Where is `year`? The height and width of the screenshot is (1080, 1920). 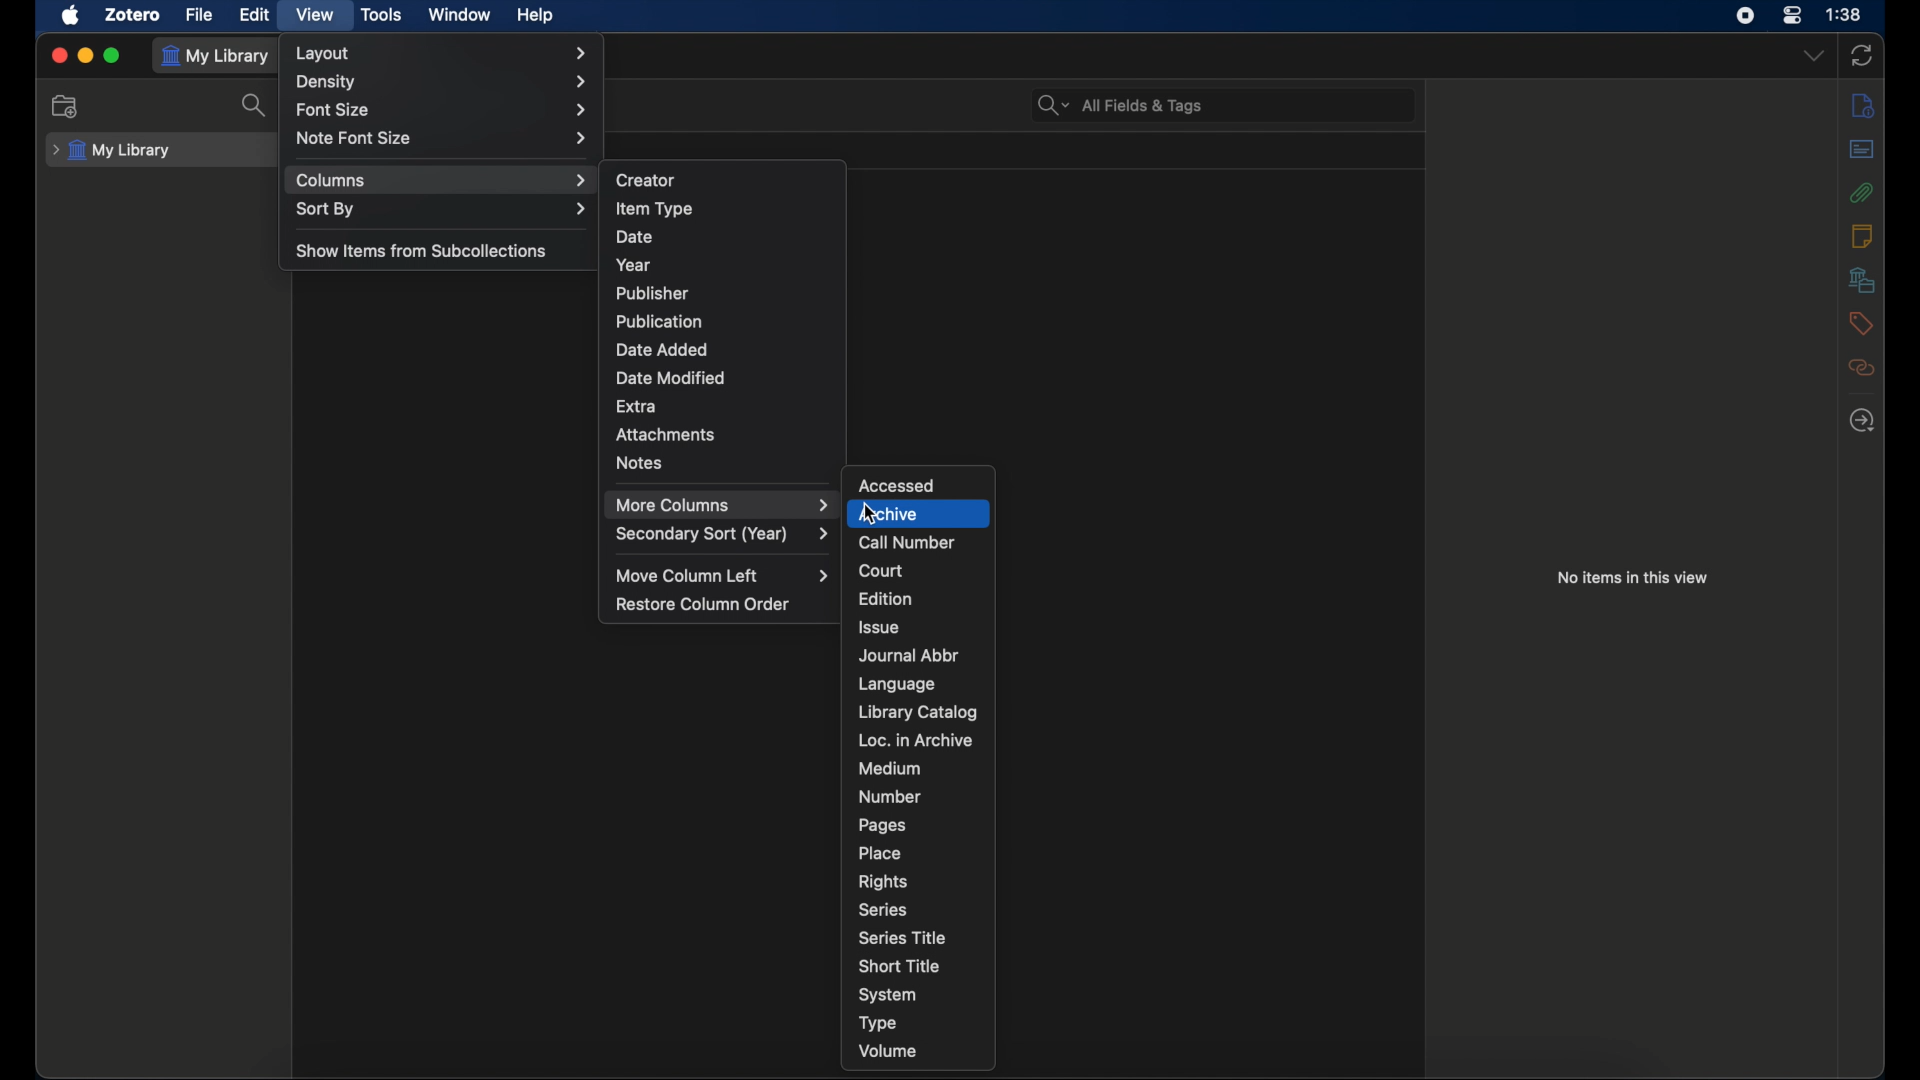
year is located at coordinates (637, 263).